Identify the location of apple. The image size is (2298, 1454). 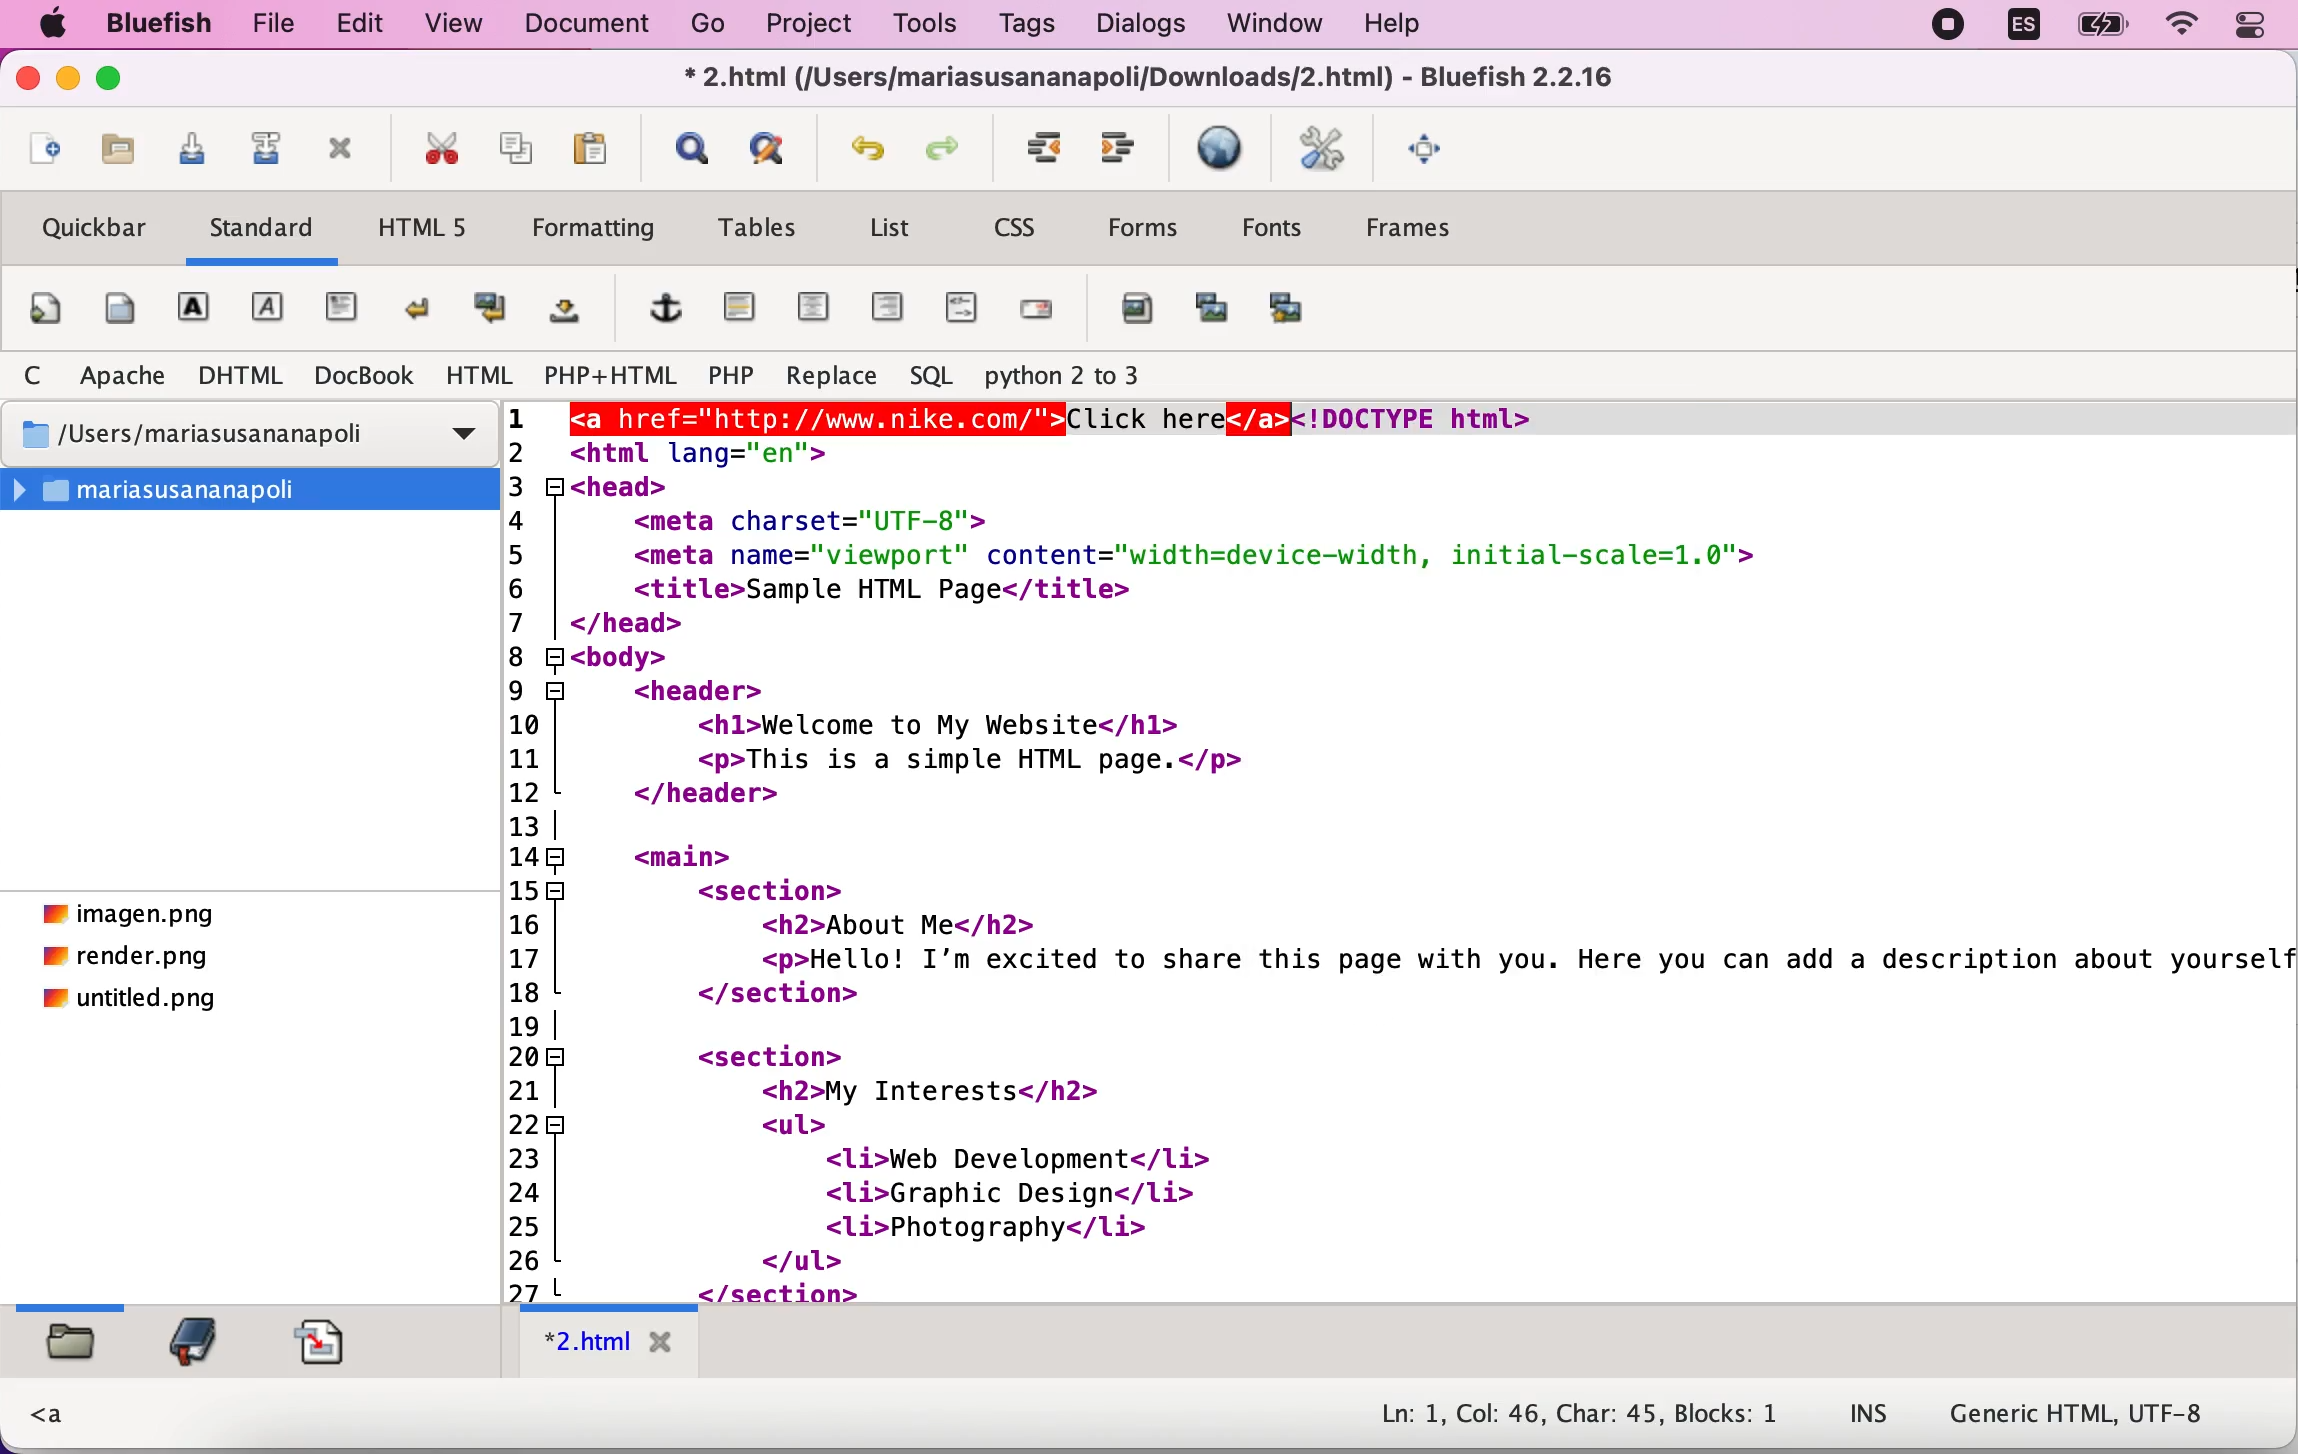
(50, 26).